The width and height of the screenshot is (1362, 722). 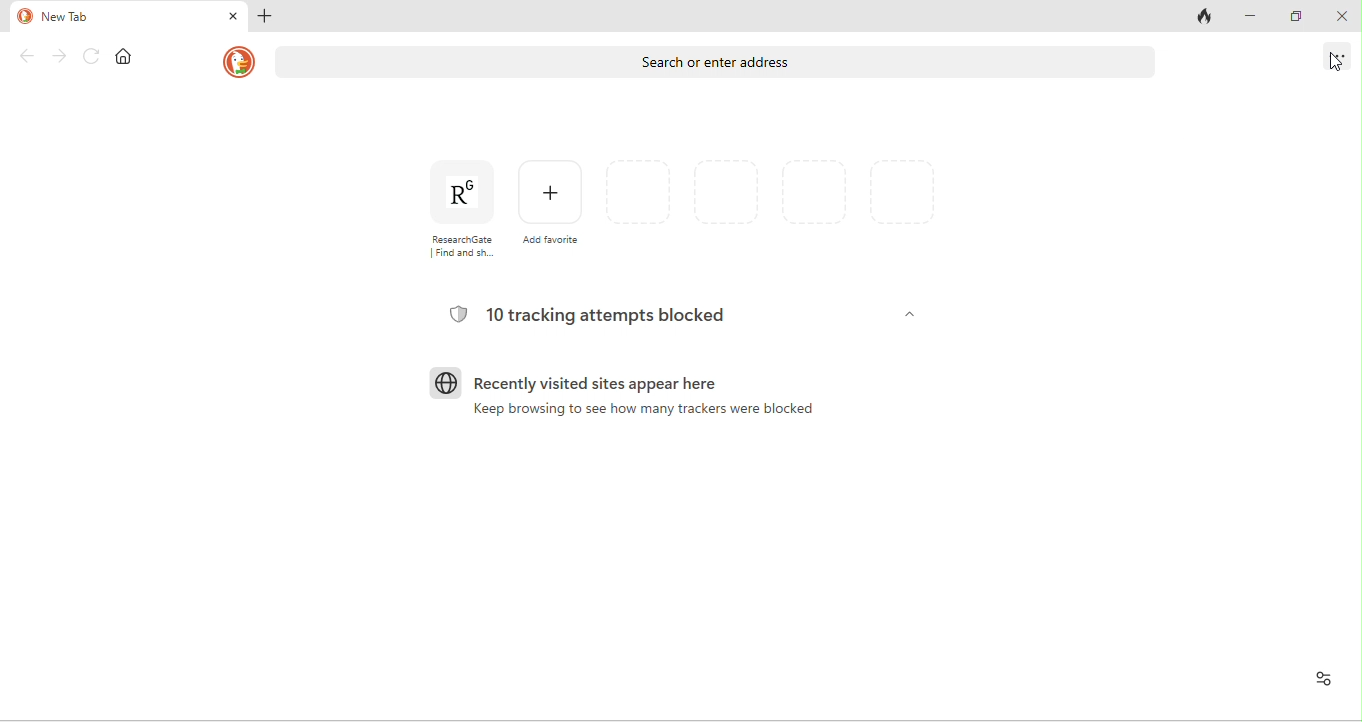 What do you see at coordinates (649, 413) in the screenshot?
I see `keep browsing to see how many trackers were blocked` at bounding box center [649, 413].